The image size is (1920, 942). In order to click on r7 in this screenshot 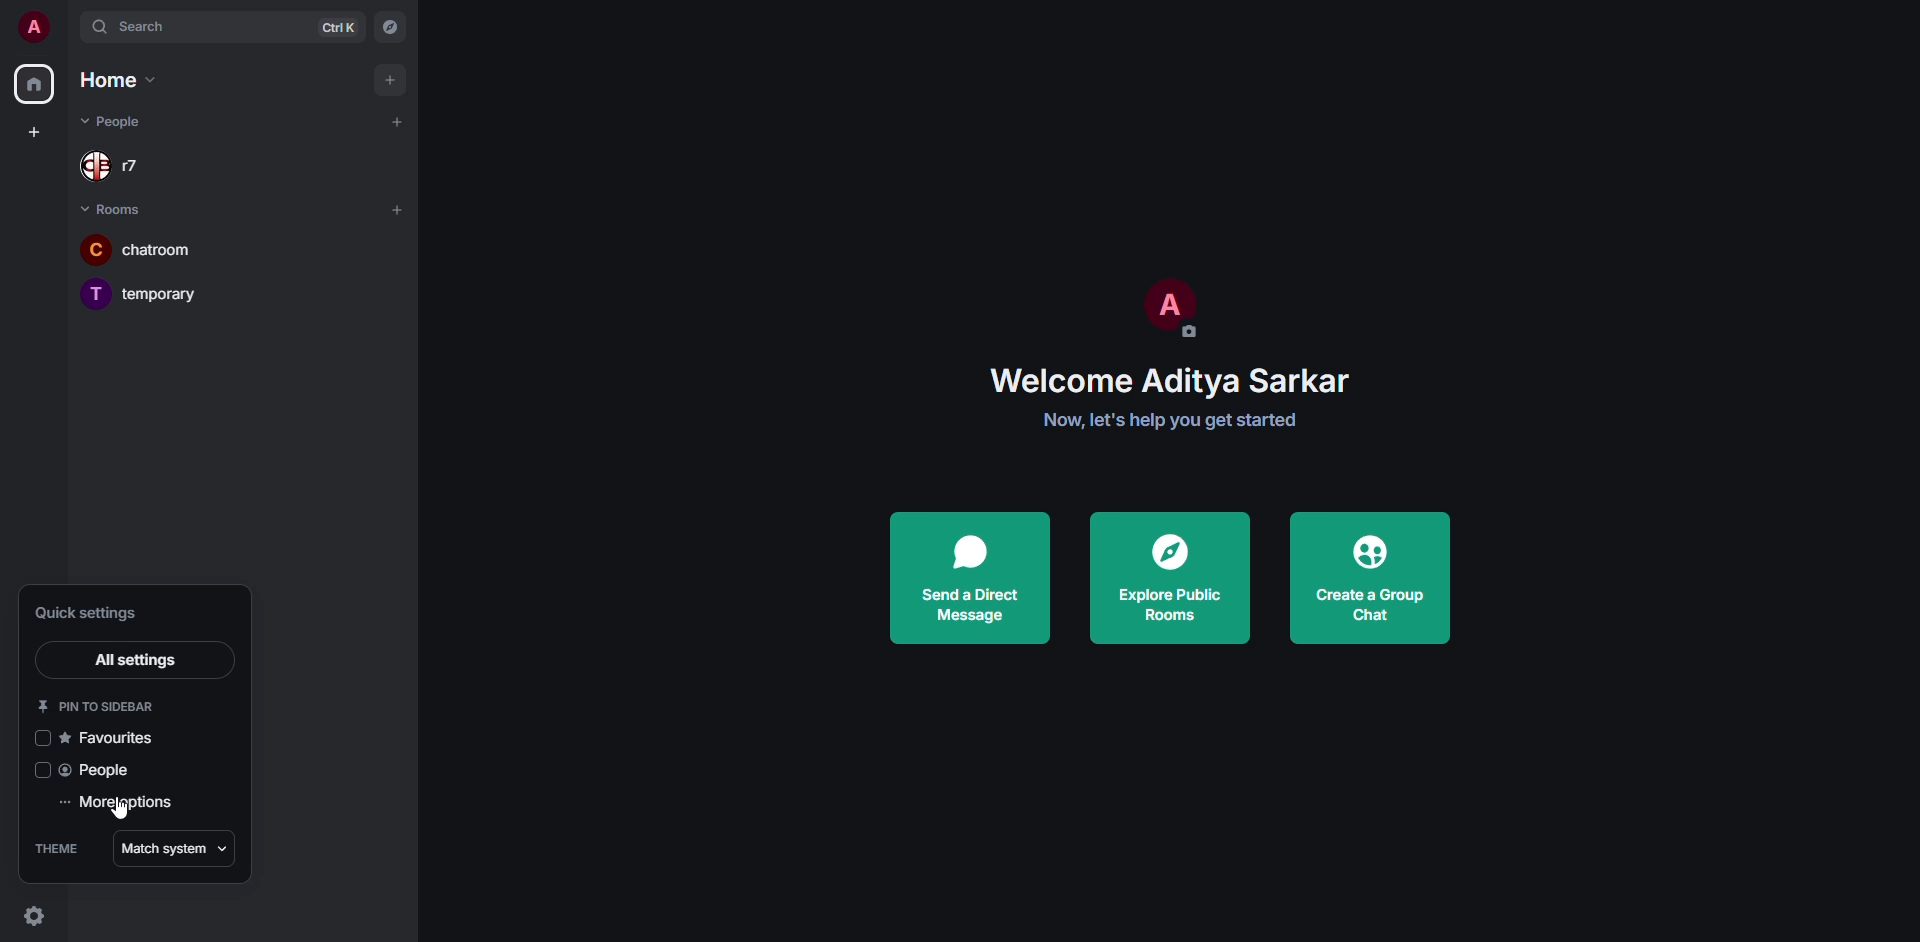, I will do `click(121, 168)`.